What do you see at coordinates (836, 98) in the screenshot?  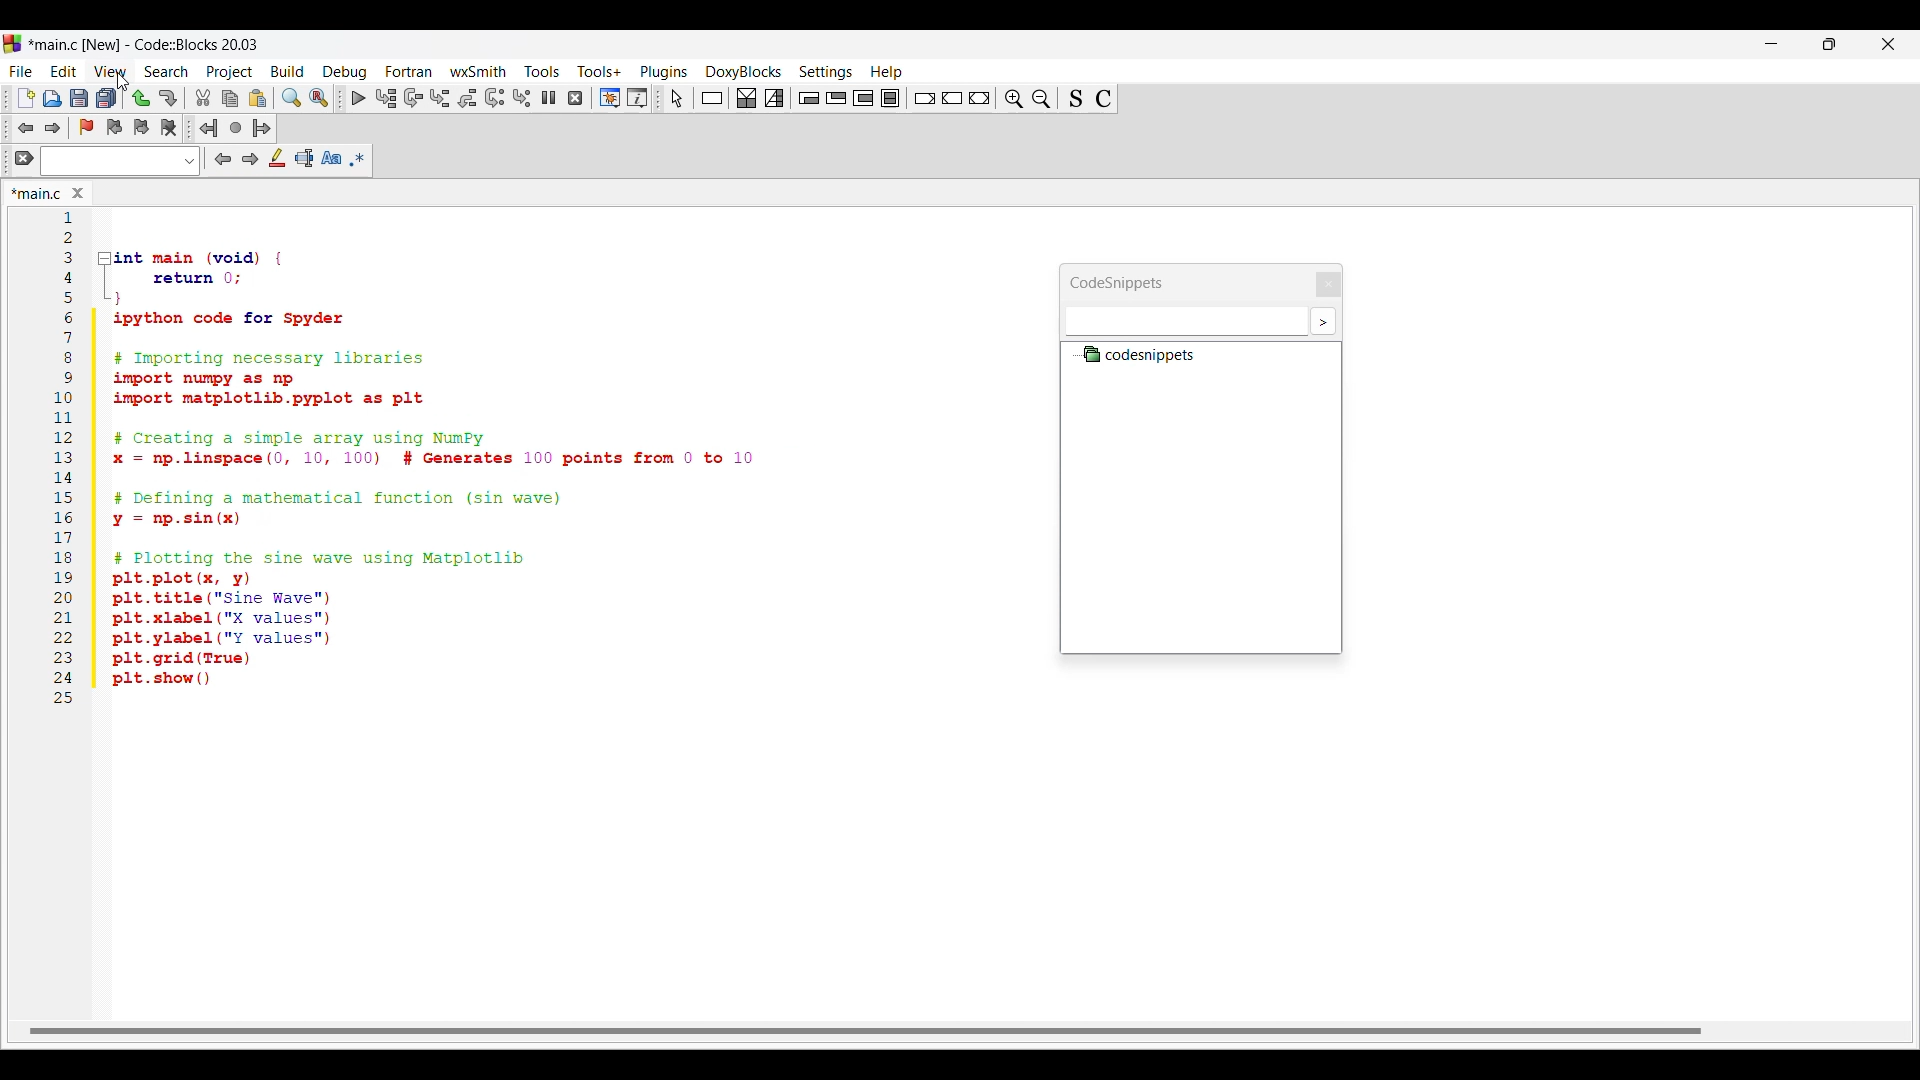 I see `Exit condition loop` at bounding box center [836, 98].